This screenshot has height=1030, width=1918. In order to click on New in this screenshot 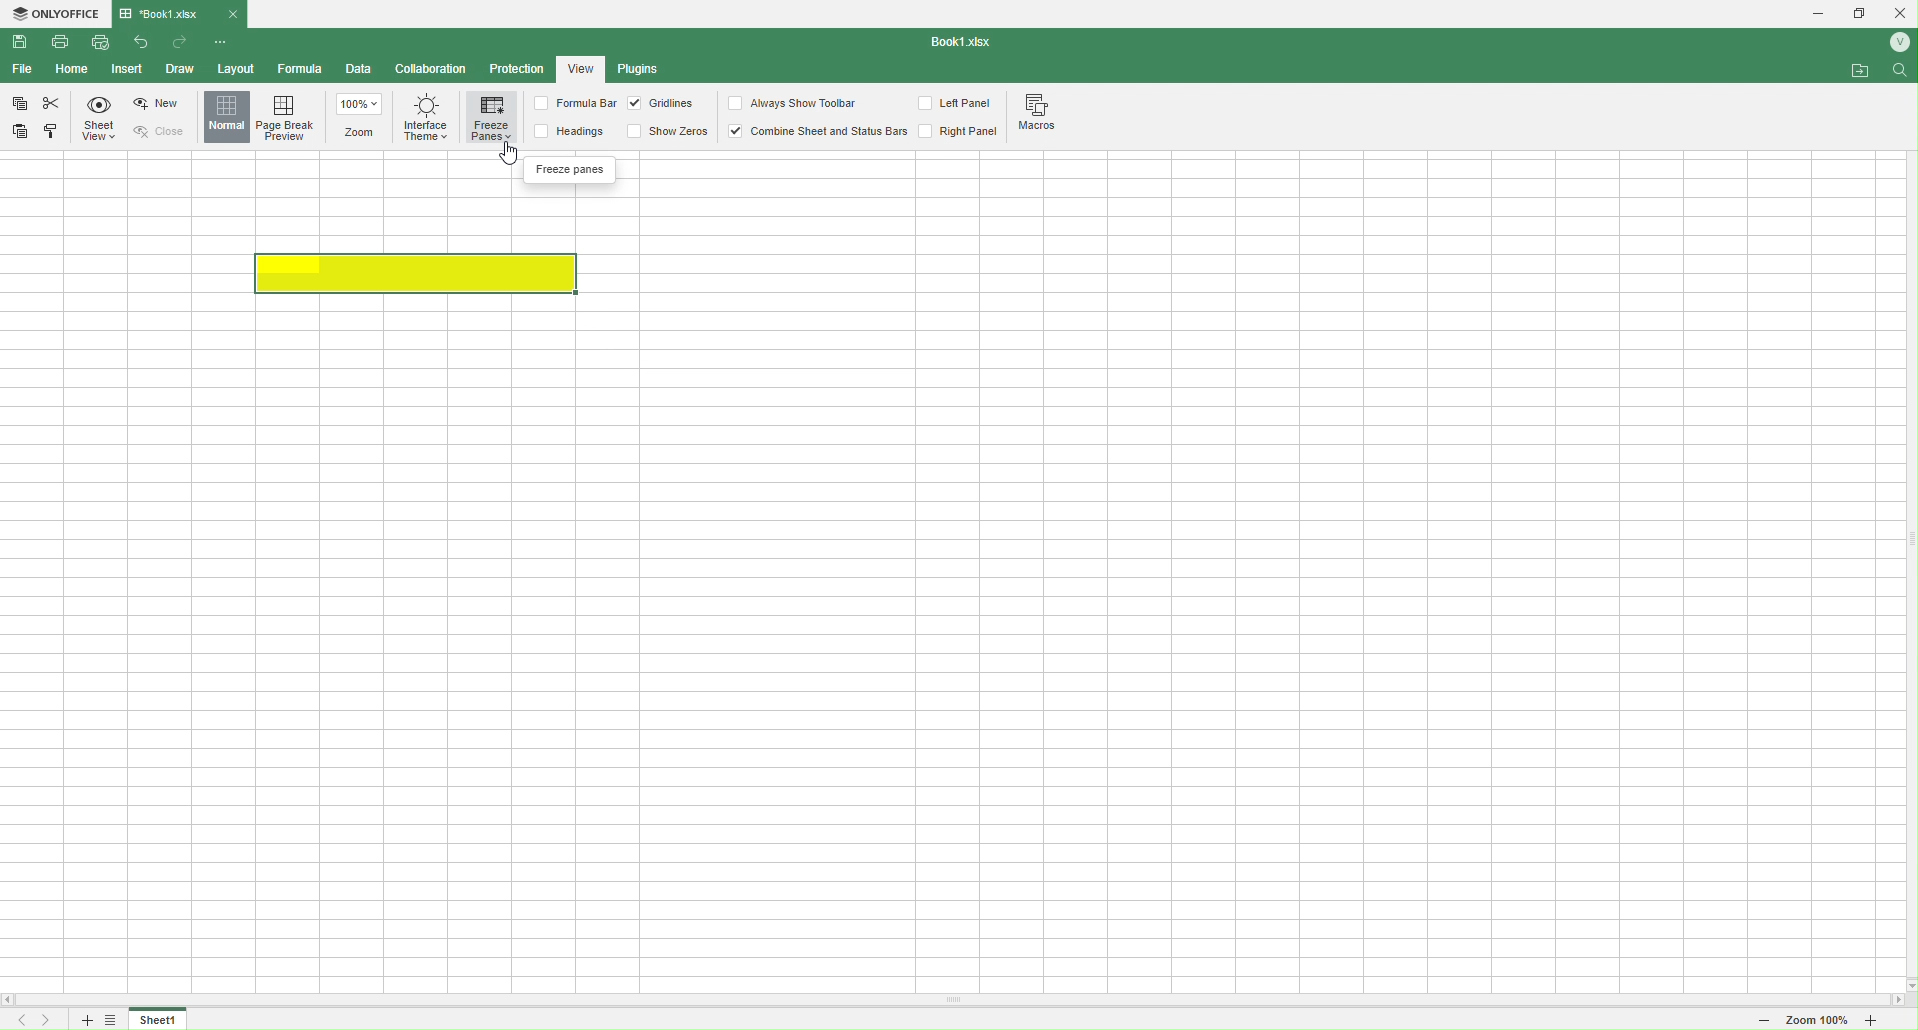, I will do `click(159, 104)`.